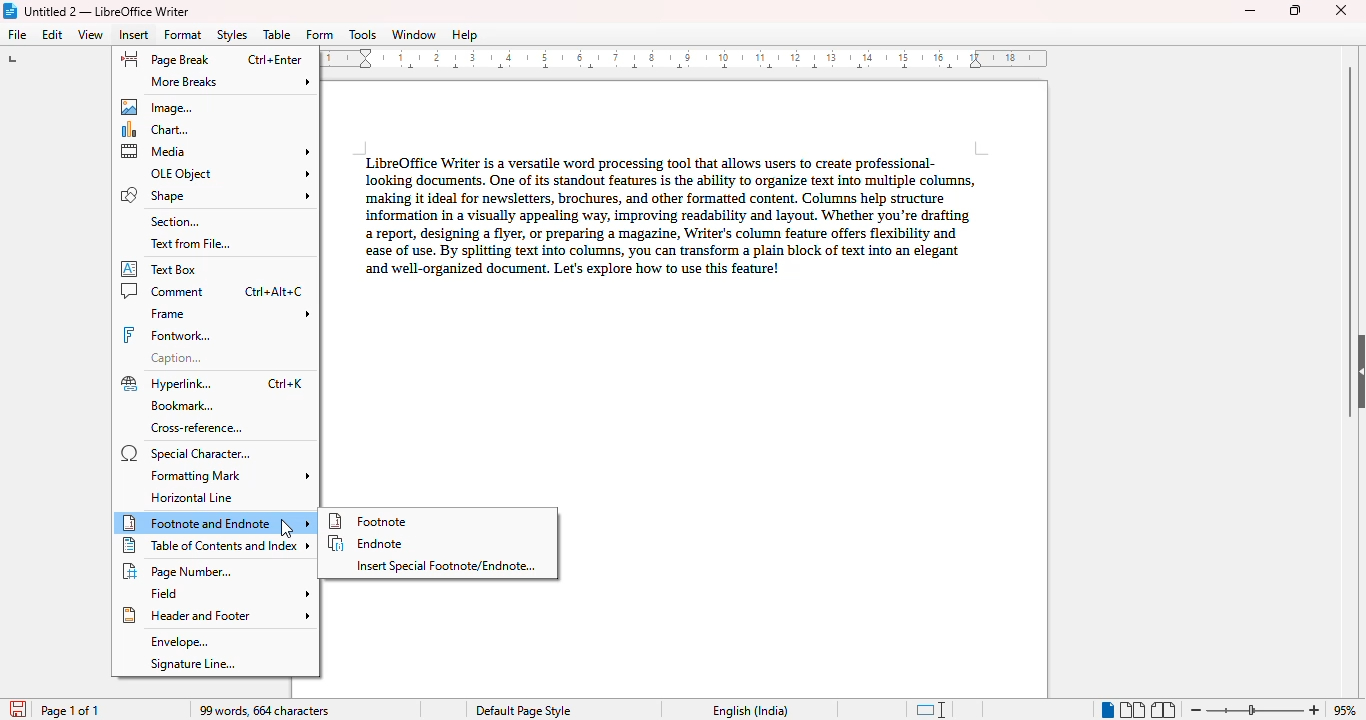  I want to click on styles, so click(233, 35).